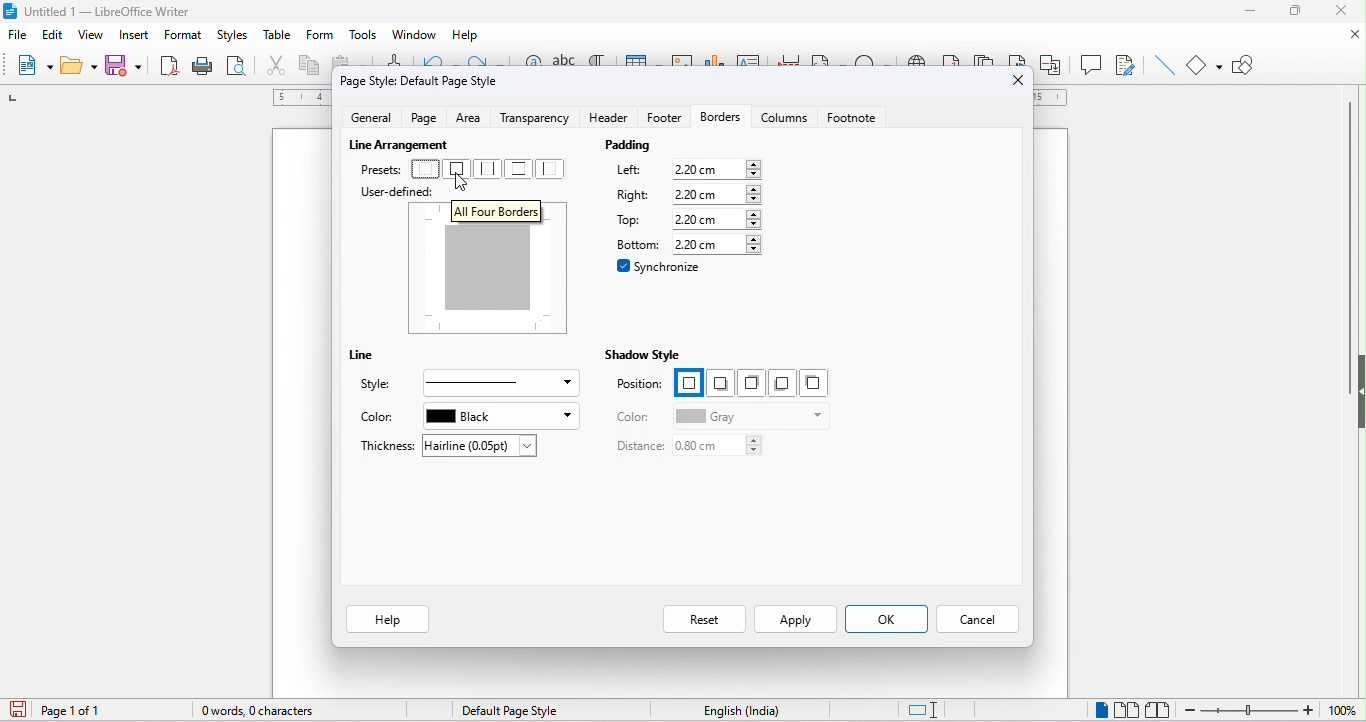 The height and width of the screenshot is (722, 1366). I want to click on close document, so click(1344, 34).